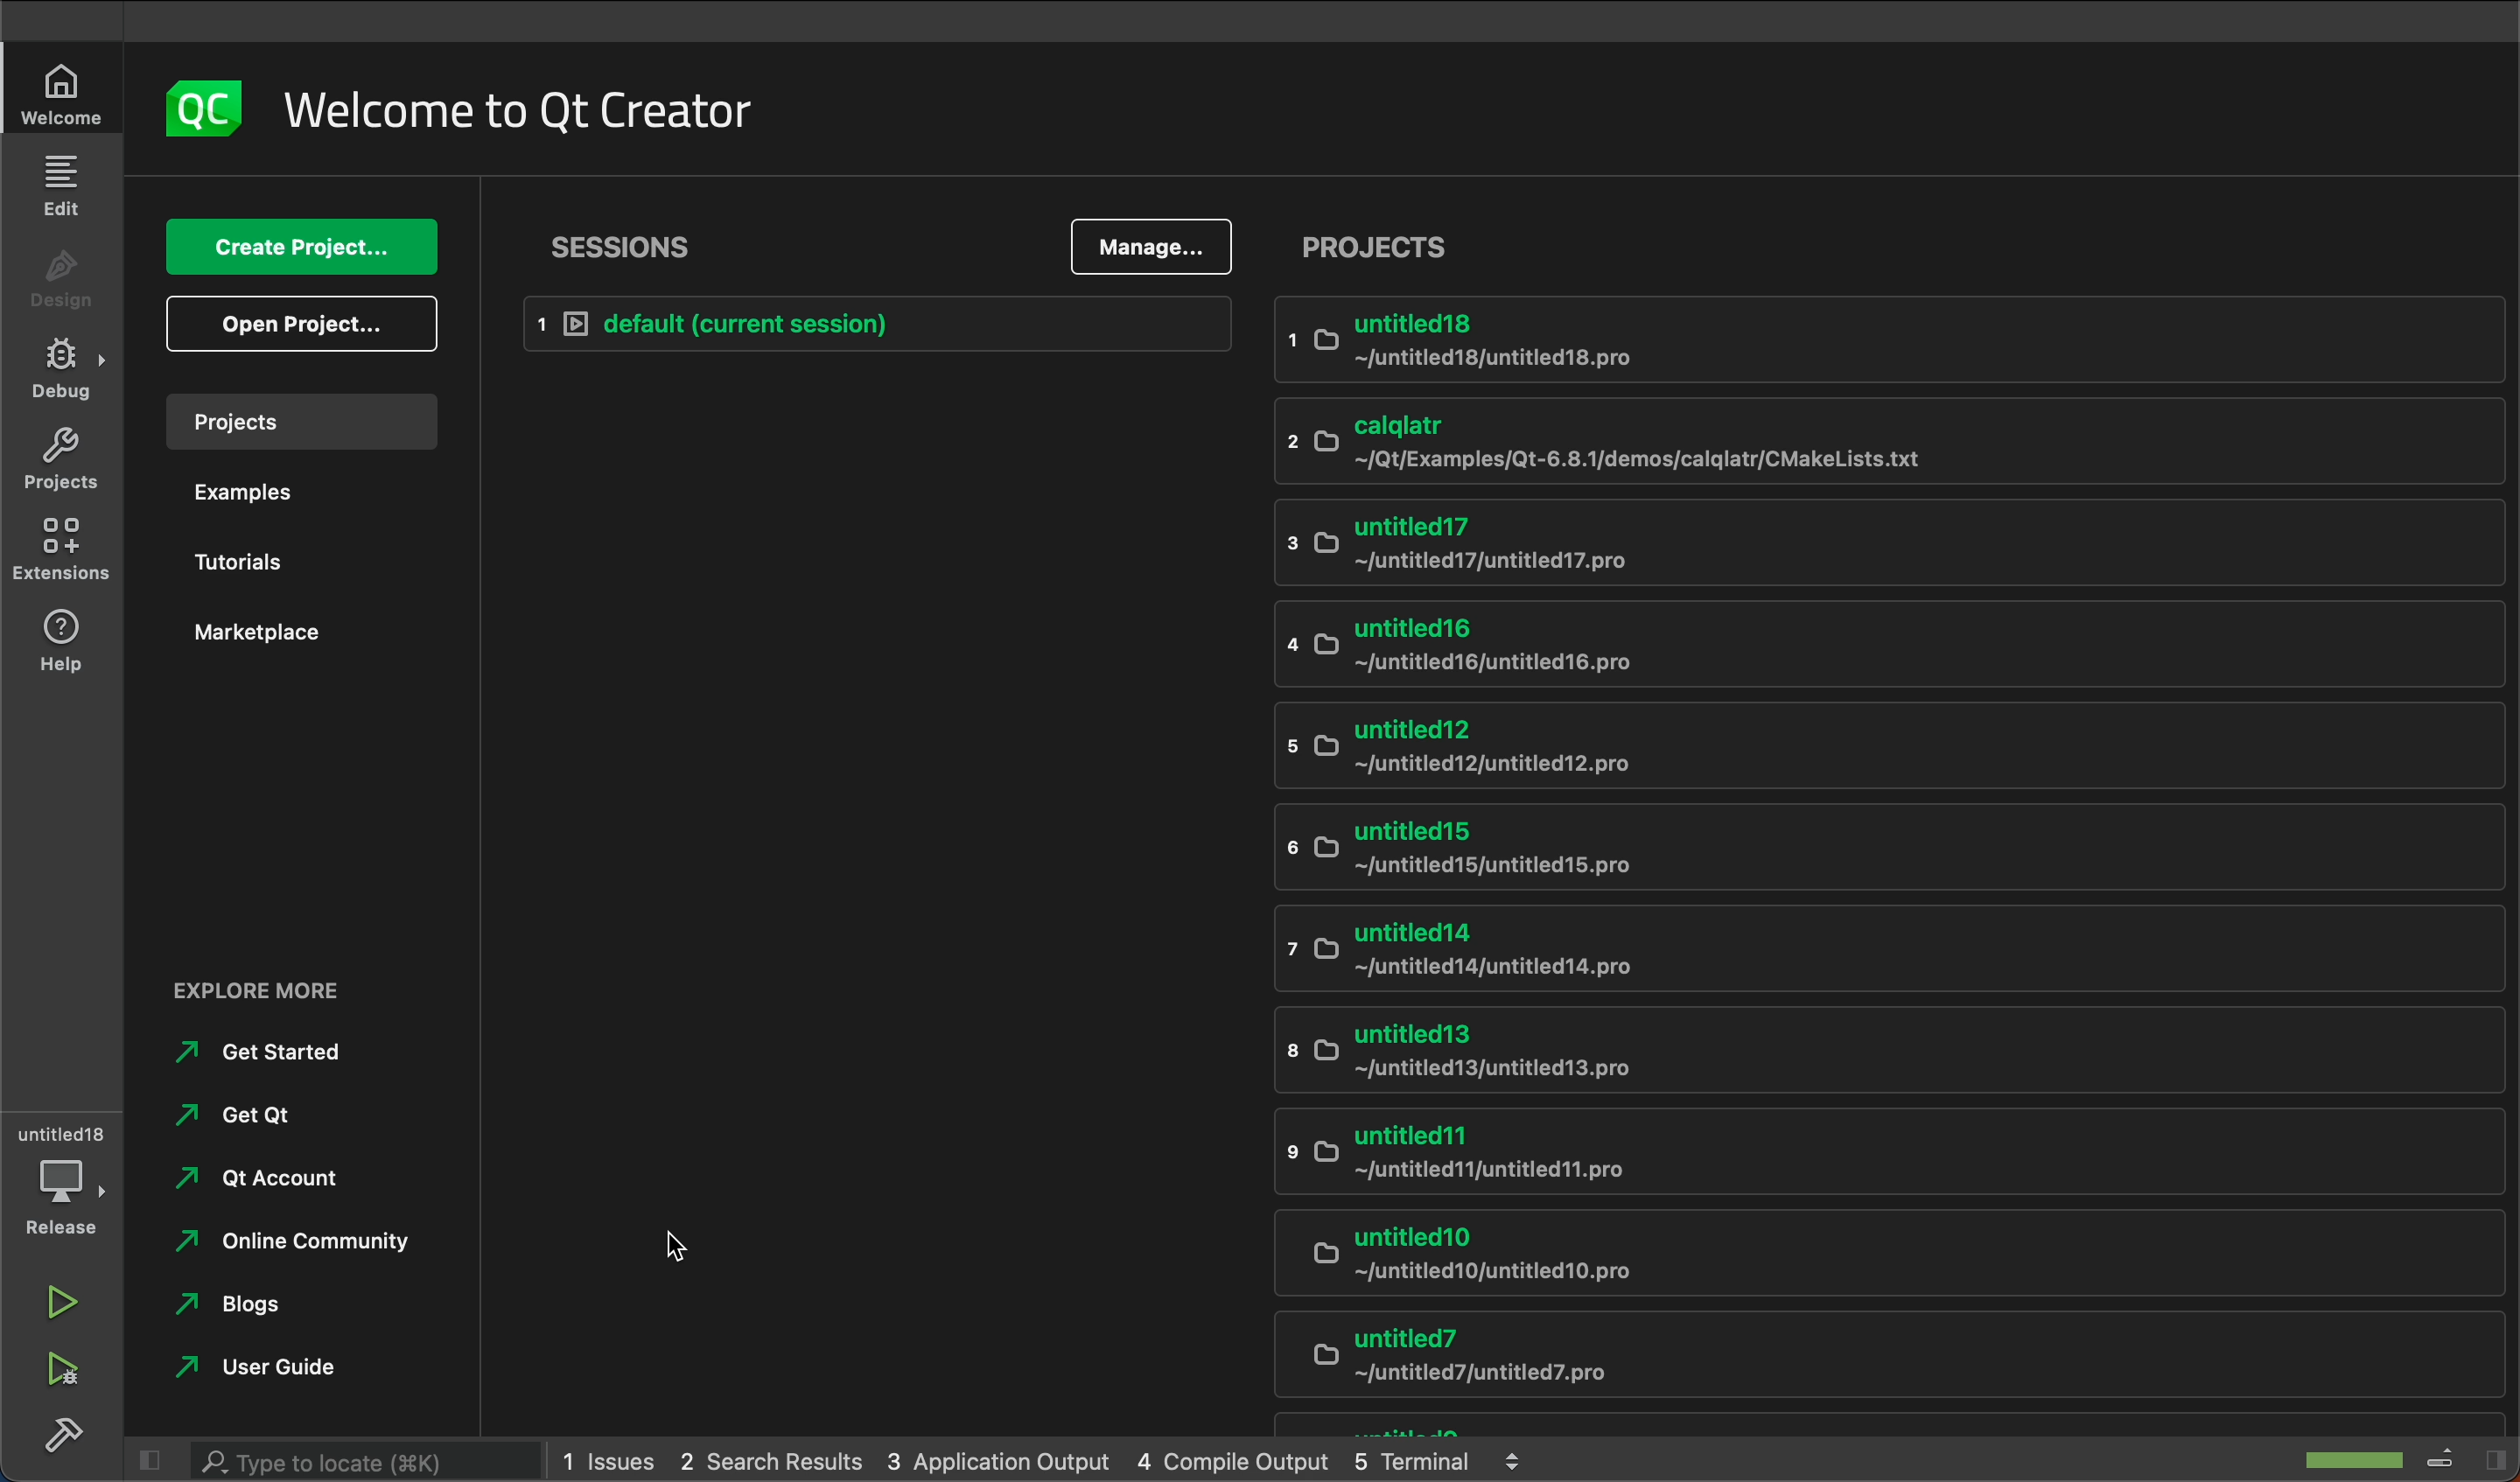  What do you see at coordinates (62, 1432) in the screenshot?
I see `build` at bounding box center [62, 1432].